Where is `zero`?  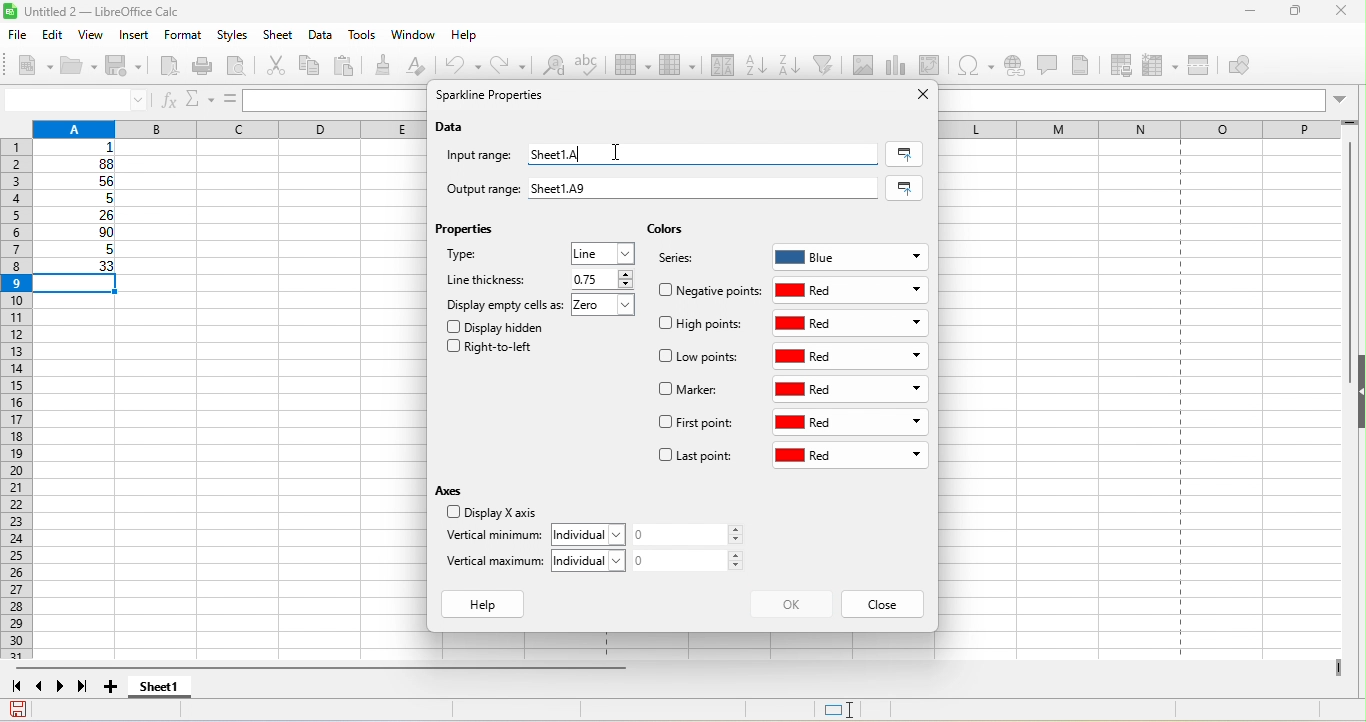
zero is located at coordinates (608, 307).